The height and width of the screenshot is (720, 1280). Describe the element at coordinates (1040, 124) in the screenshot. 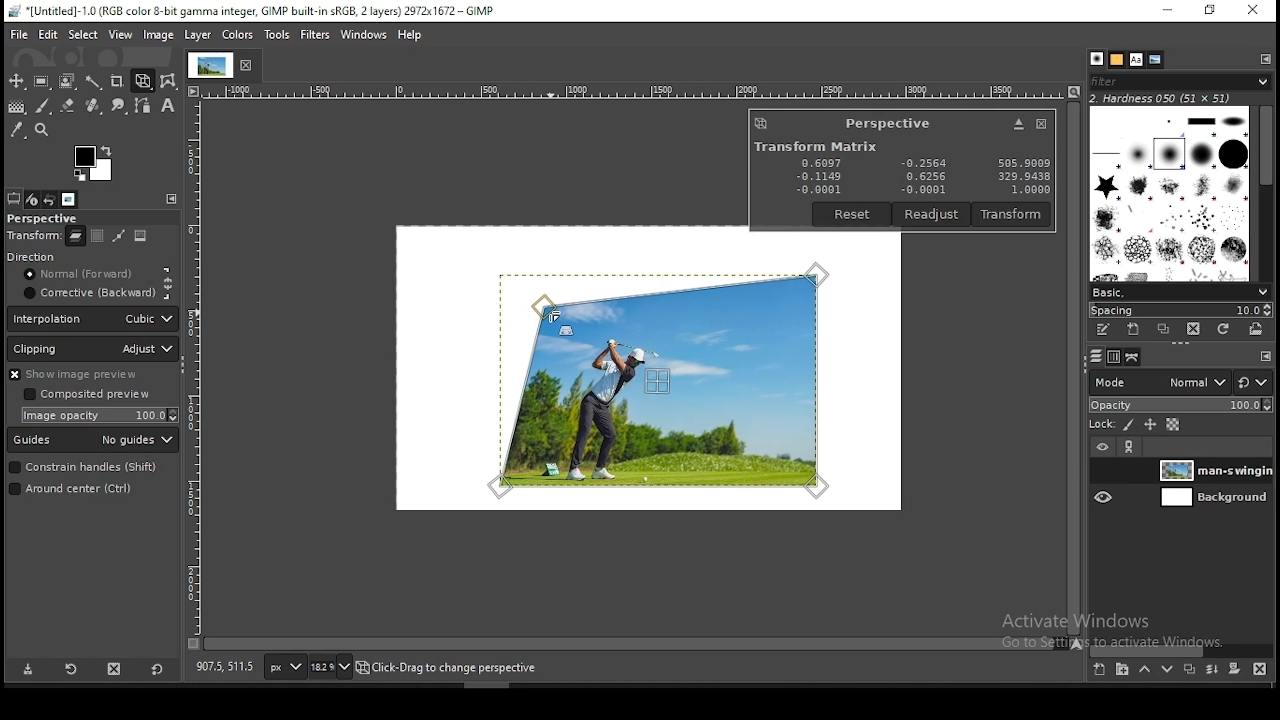

I see `close window` at that location.